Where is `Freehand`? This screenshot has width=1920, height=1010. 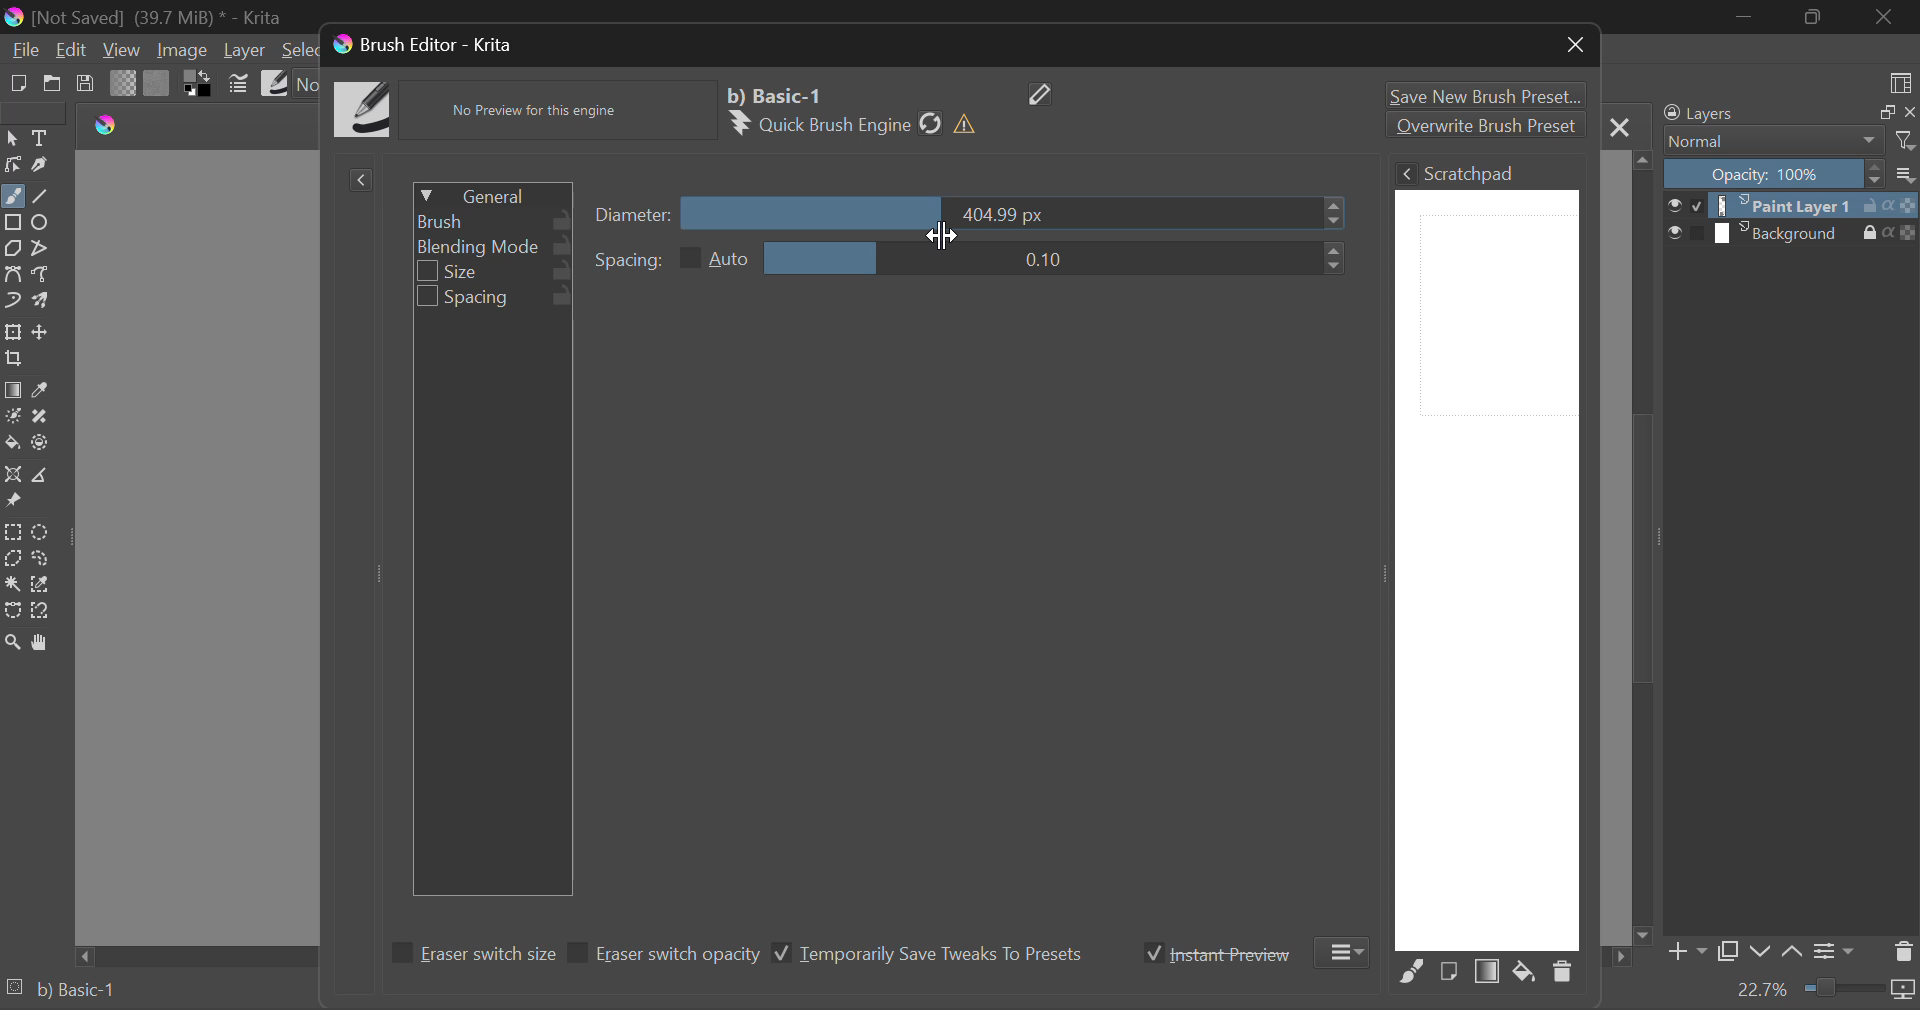
Freehand is located at coordinates (13, 196).